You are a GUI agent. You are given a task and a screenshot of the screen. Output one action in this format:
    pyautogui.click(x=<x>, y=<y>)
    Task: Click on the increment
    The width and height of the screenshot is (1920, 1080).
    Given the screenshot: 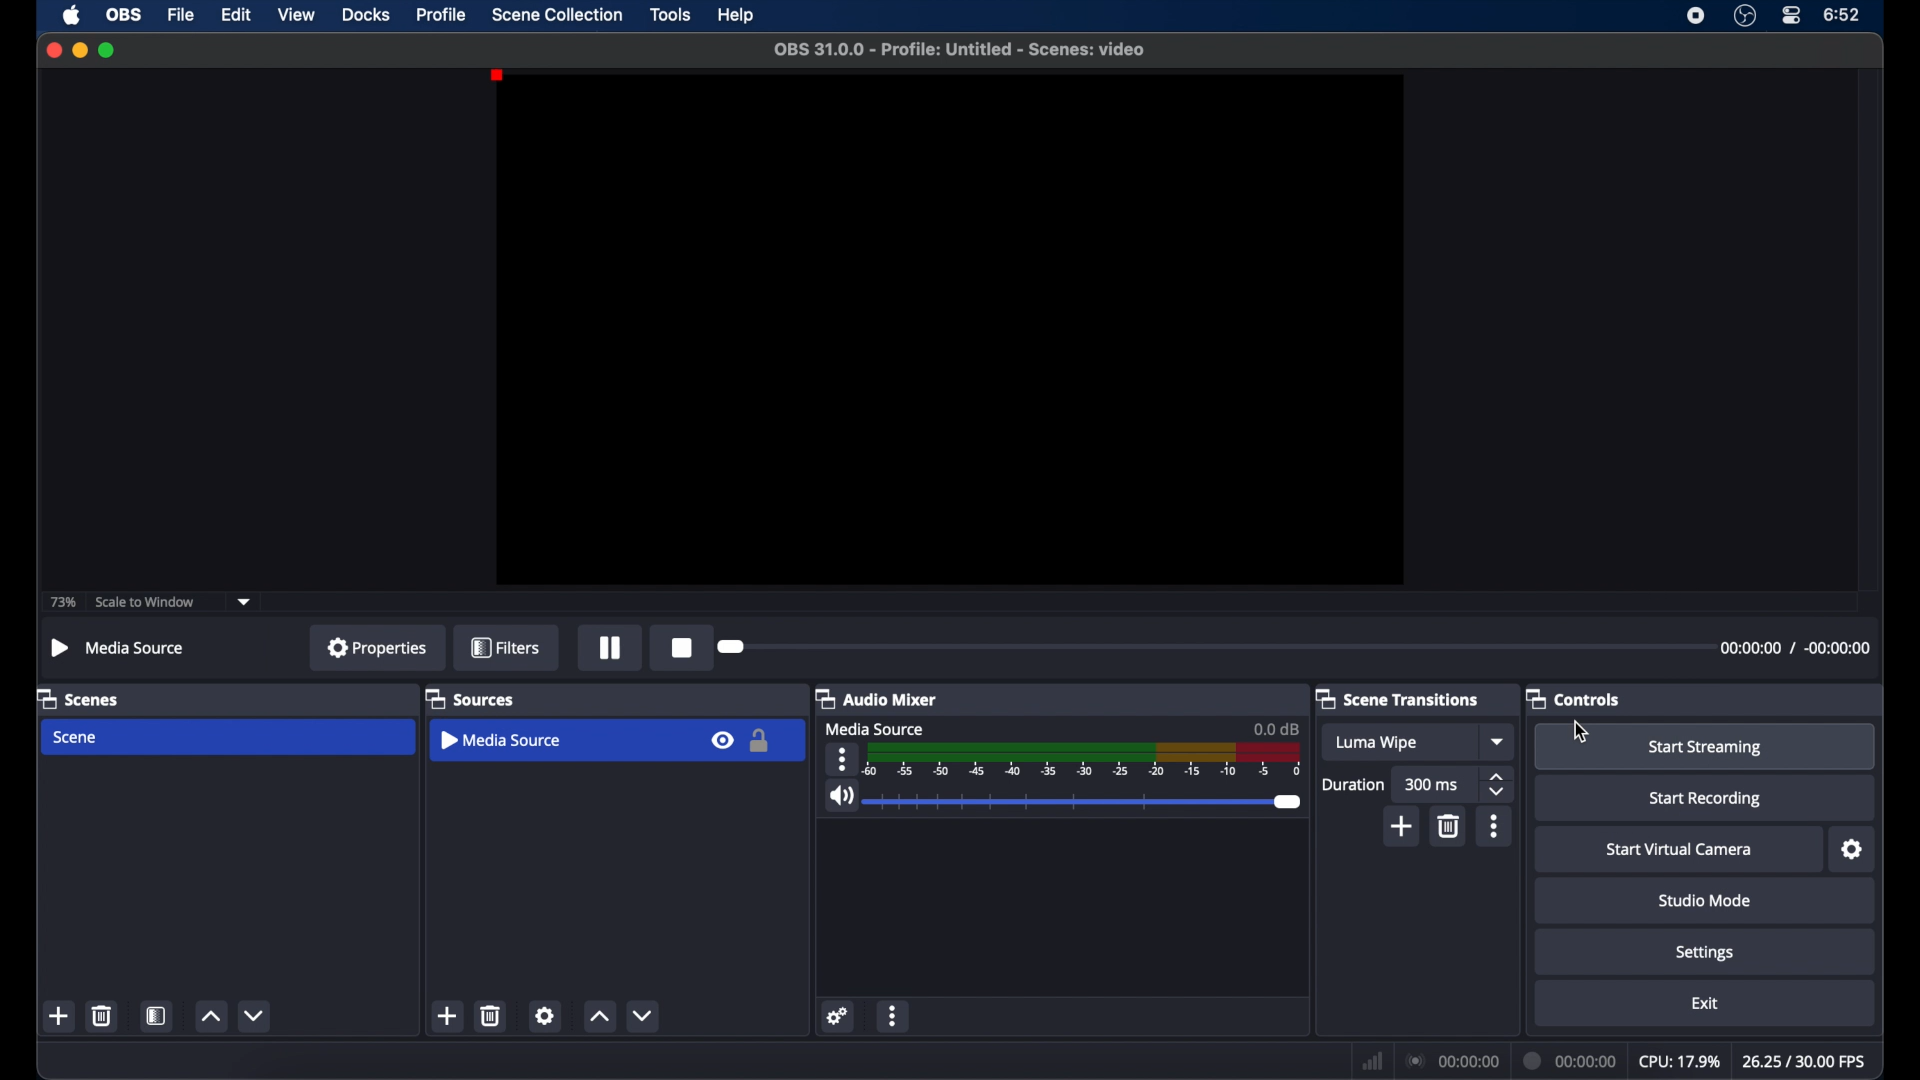 What is the action you would take?
    pyautogui.click(x=209, y=1015)
    